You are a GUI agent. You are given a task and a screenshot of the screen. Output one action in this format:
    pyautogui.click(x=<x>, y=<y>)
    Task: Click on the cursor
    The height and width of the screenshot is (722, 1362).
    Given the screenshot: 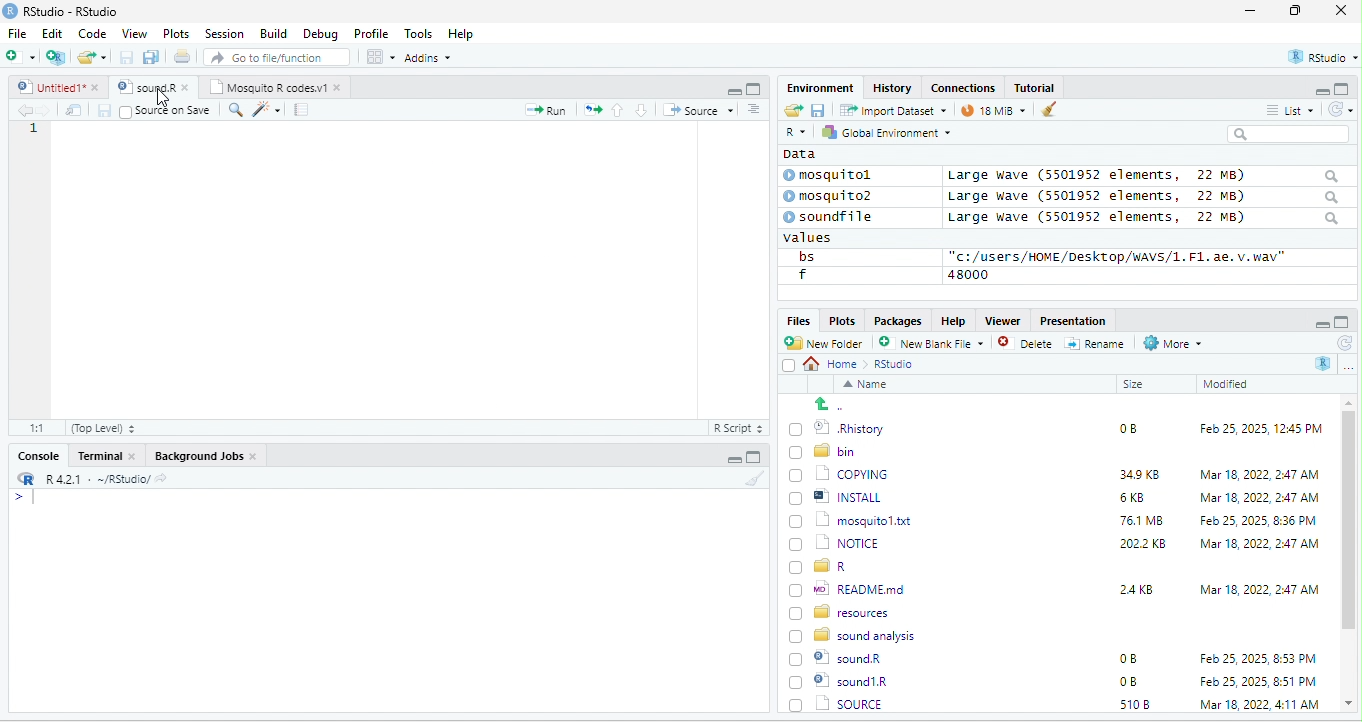 What is the action you would take?
    pyautogui.click(x=157, y=103)
    